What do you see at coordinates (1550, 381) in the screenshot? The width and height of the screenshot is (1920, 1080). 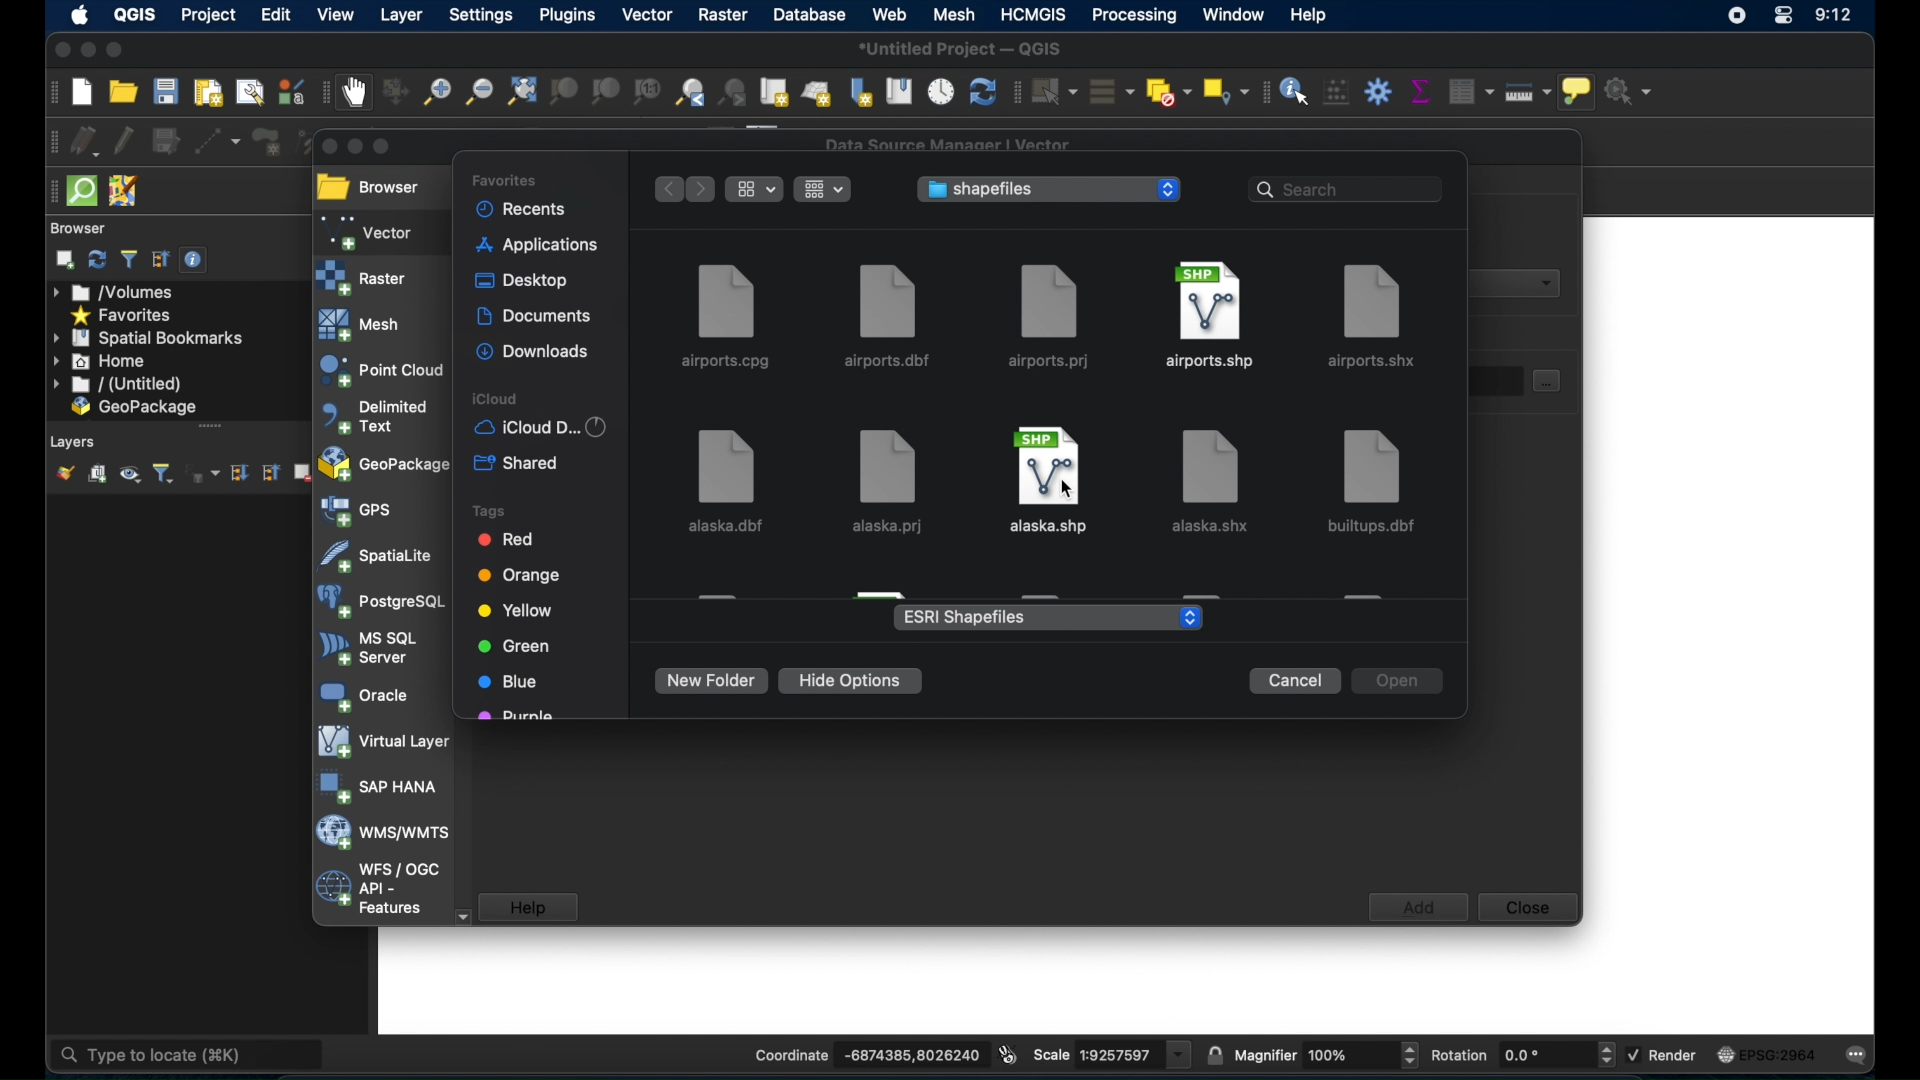 I see `select dataset button` at bounding box center [1550, 381].